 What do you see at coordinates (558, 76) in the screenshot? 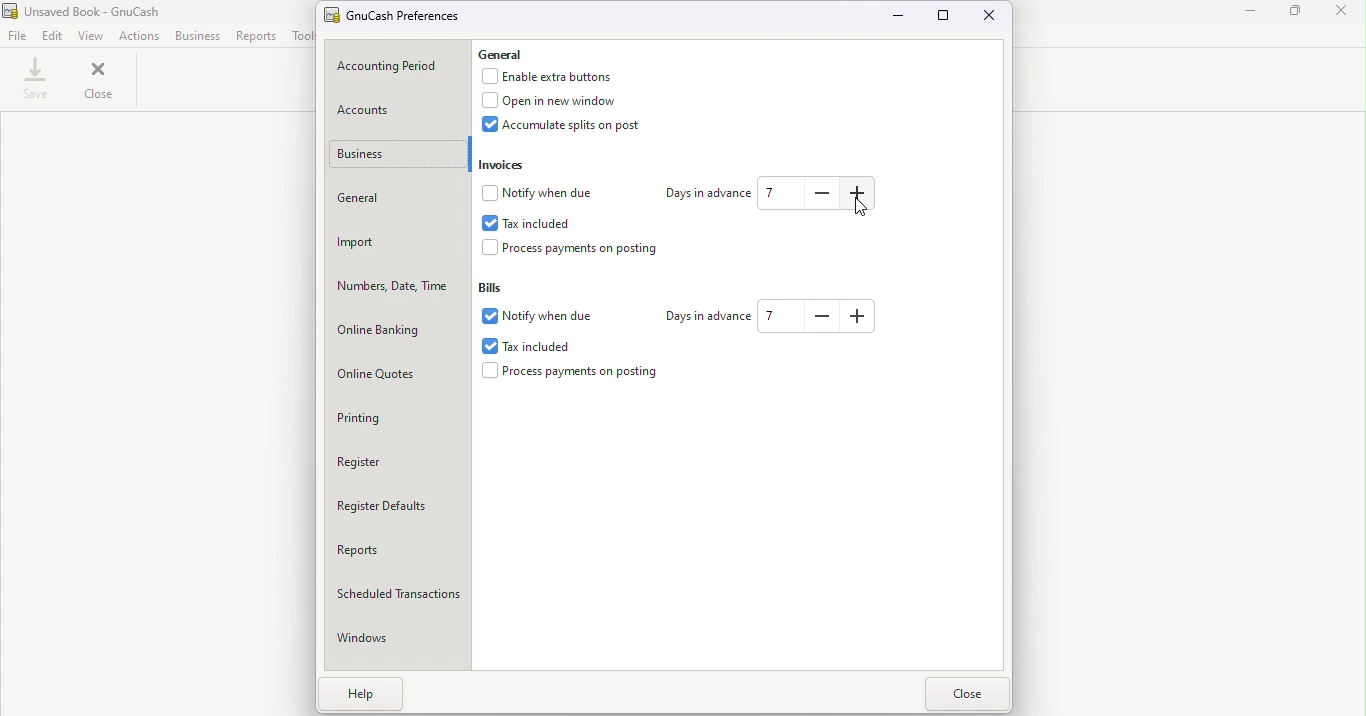
I see `Enable extra button` at bounding box center [558, 76].